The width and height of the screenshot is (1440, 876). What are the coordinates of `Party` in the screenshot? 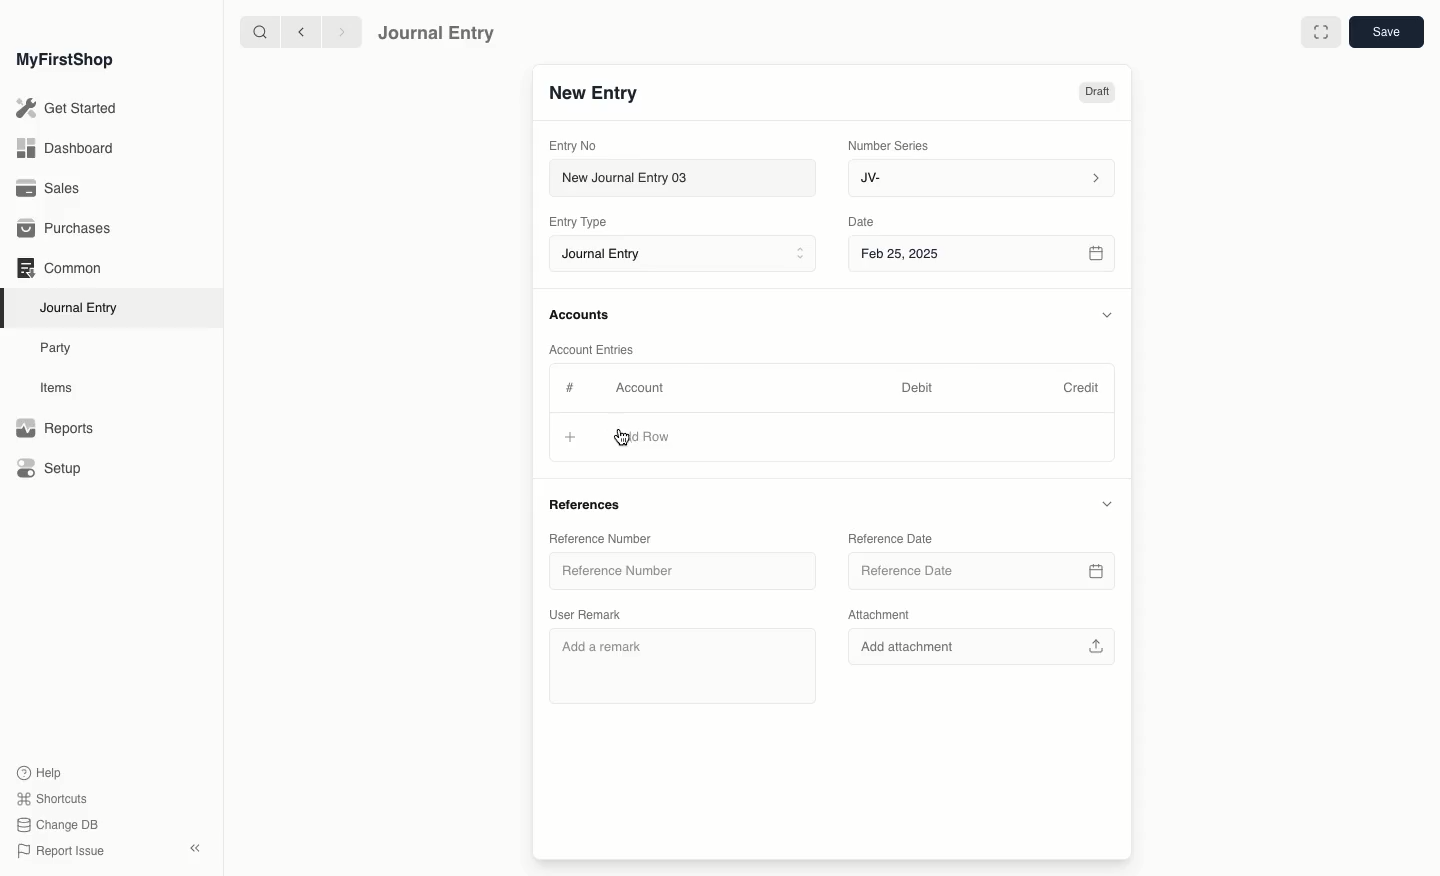 It's located at (57, 347).